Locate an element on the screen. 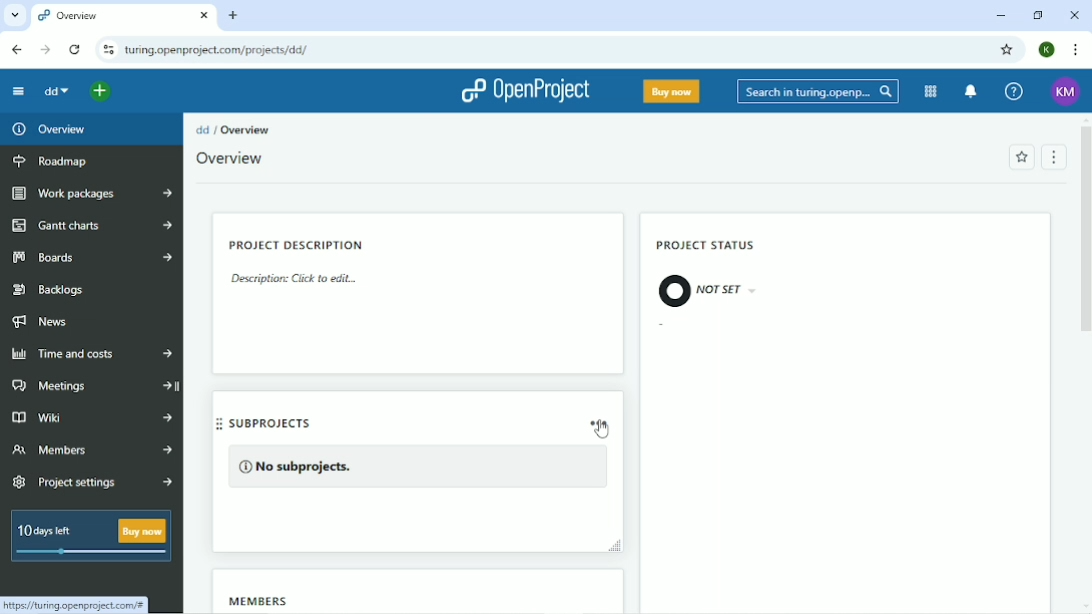  Current tab is located at coordinates (124, 17).